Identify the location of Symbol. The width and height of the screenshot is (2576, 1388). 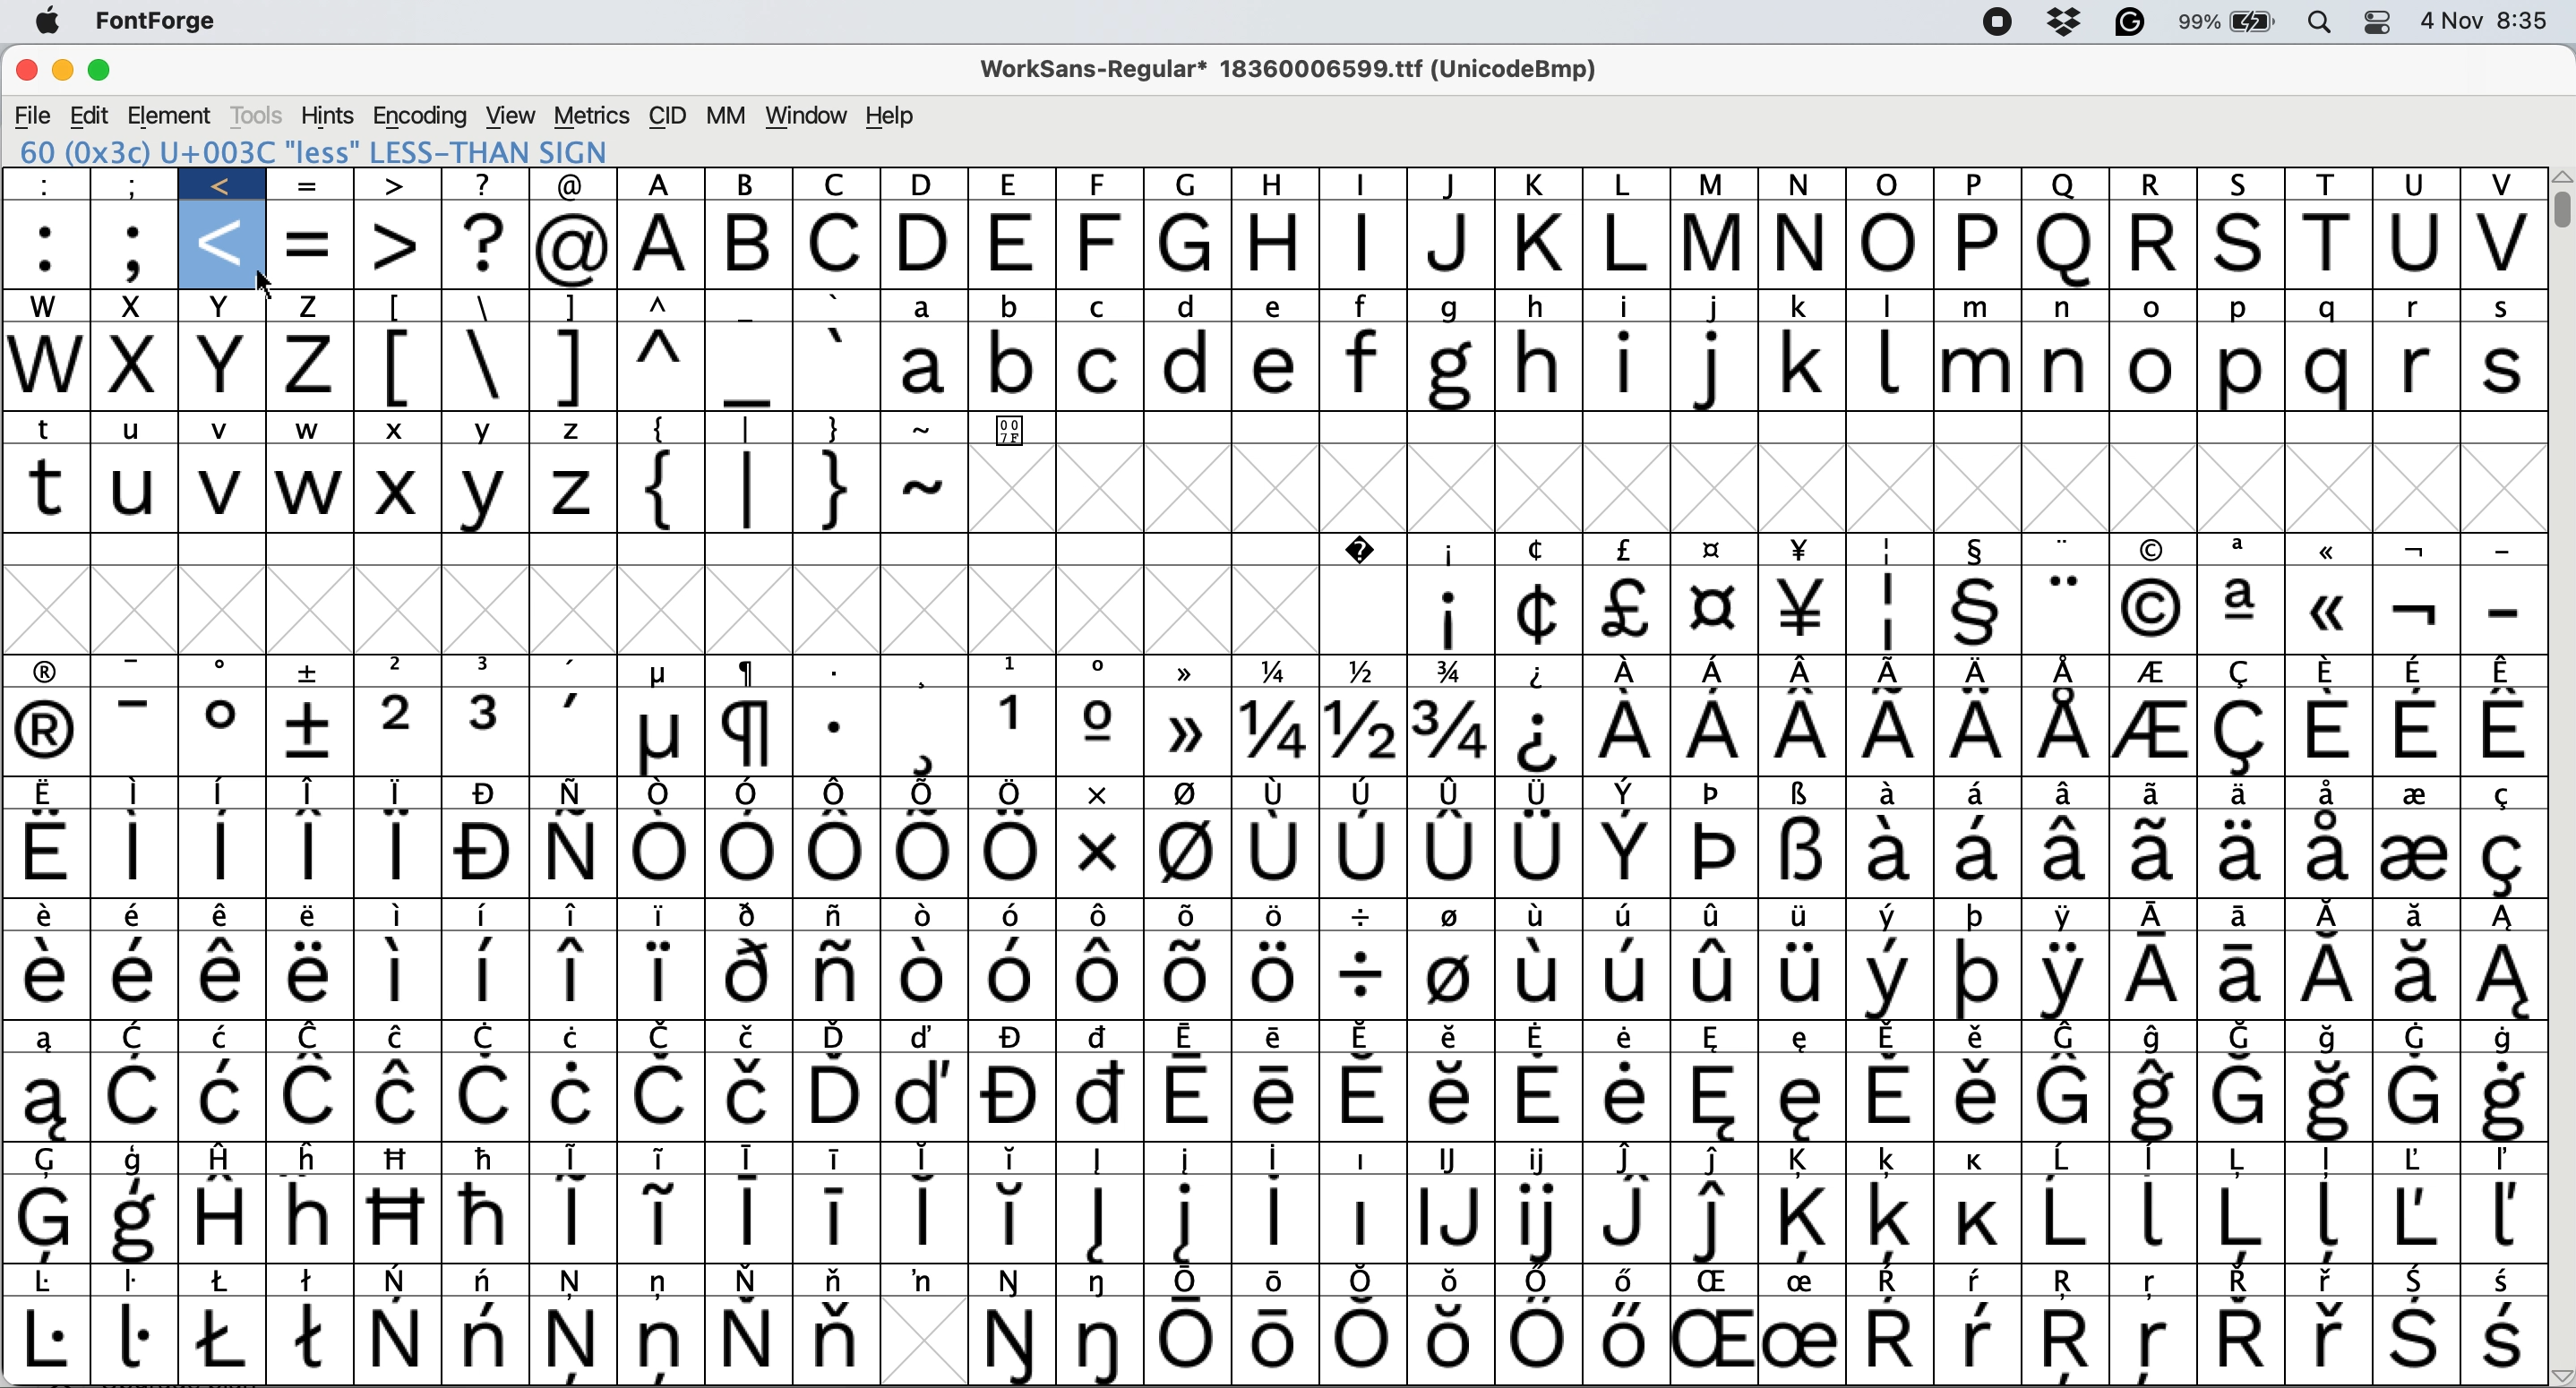
(1891, 978).